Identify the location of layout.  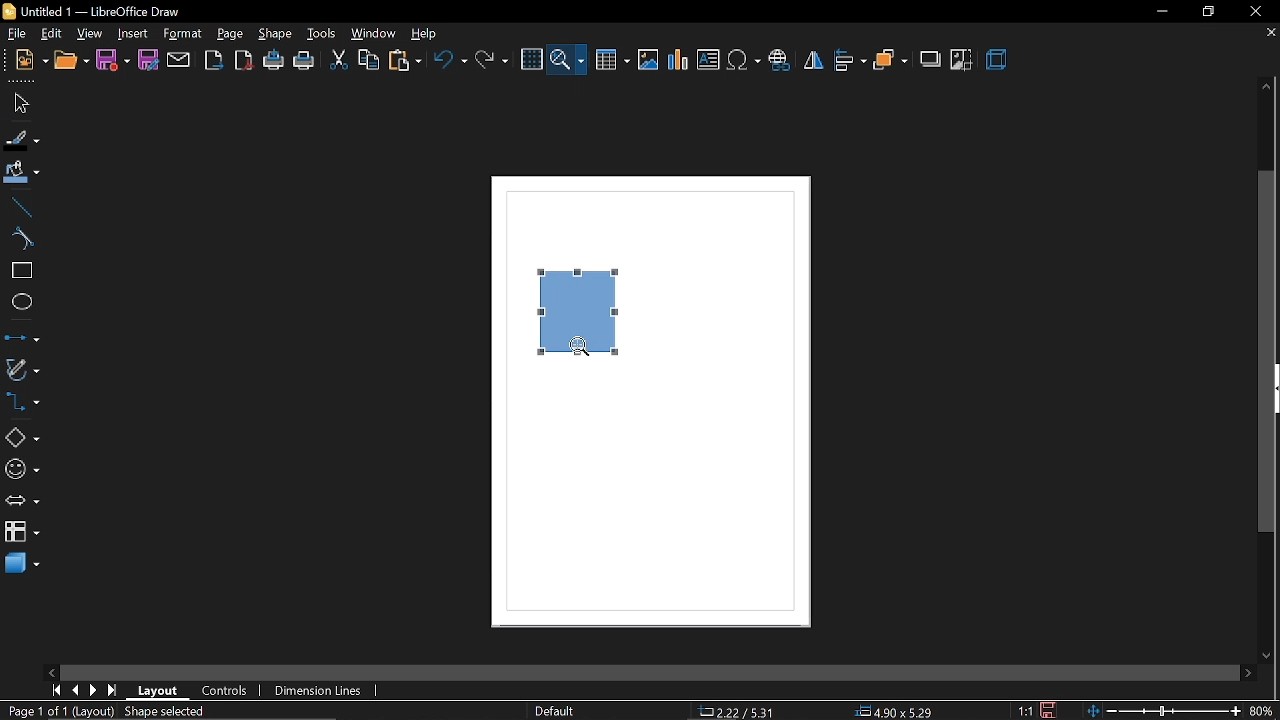
(159, 692).